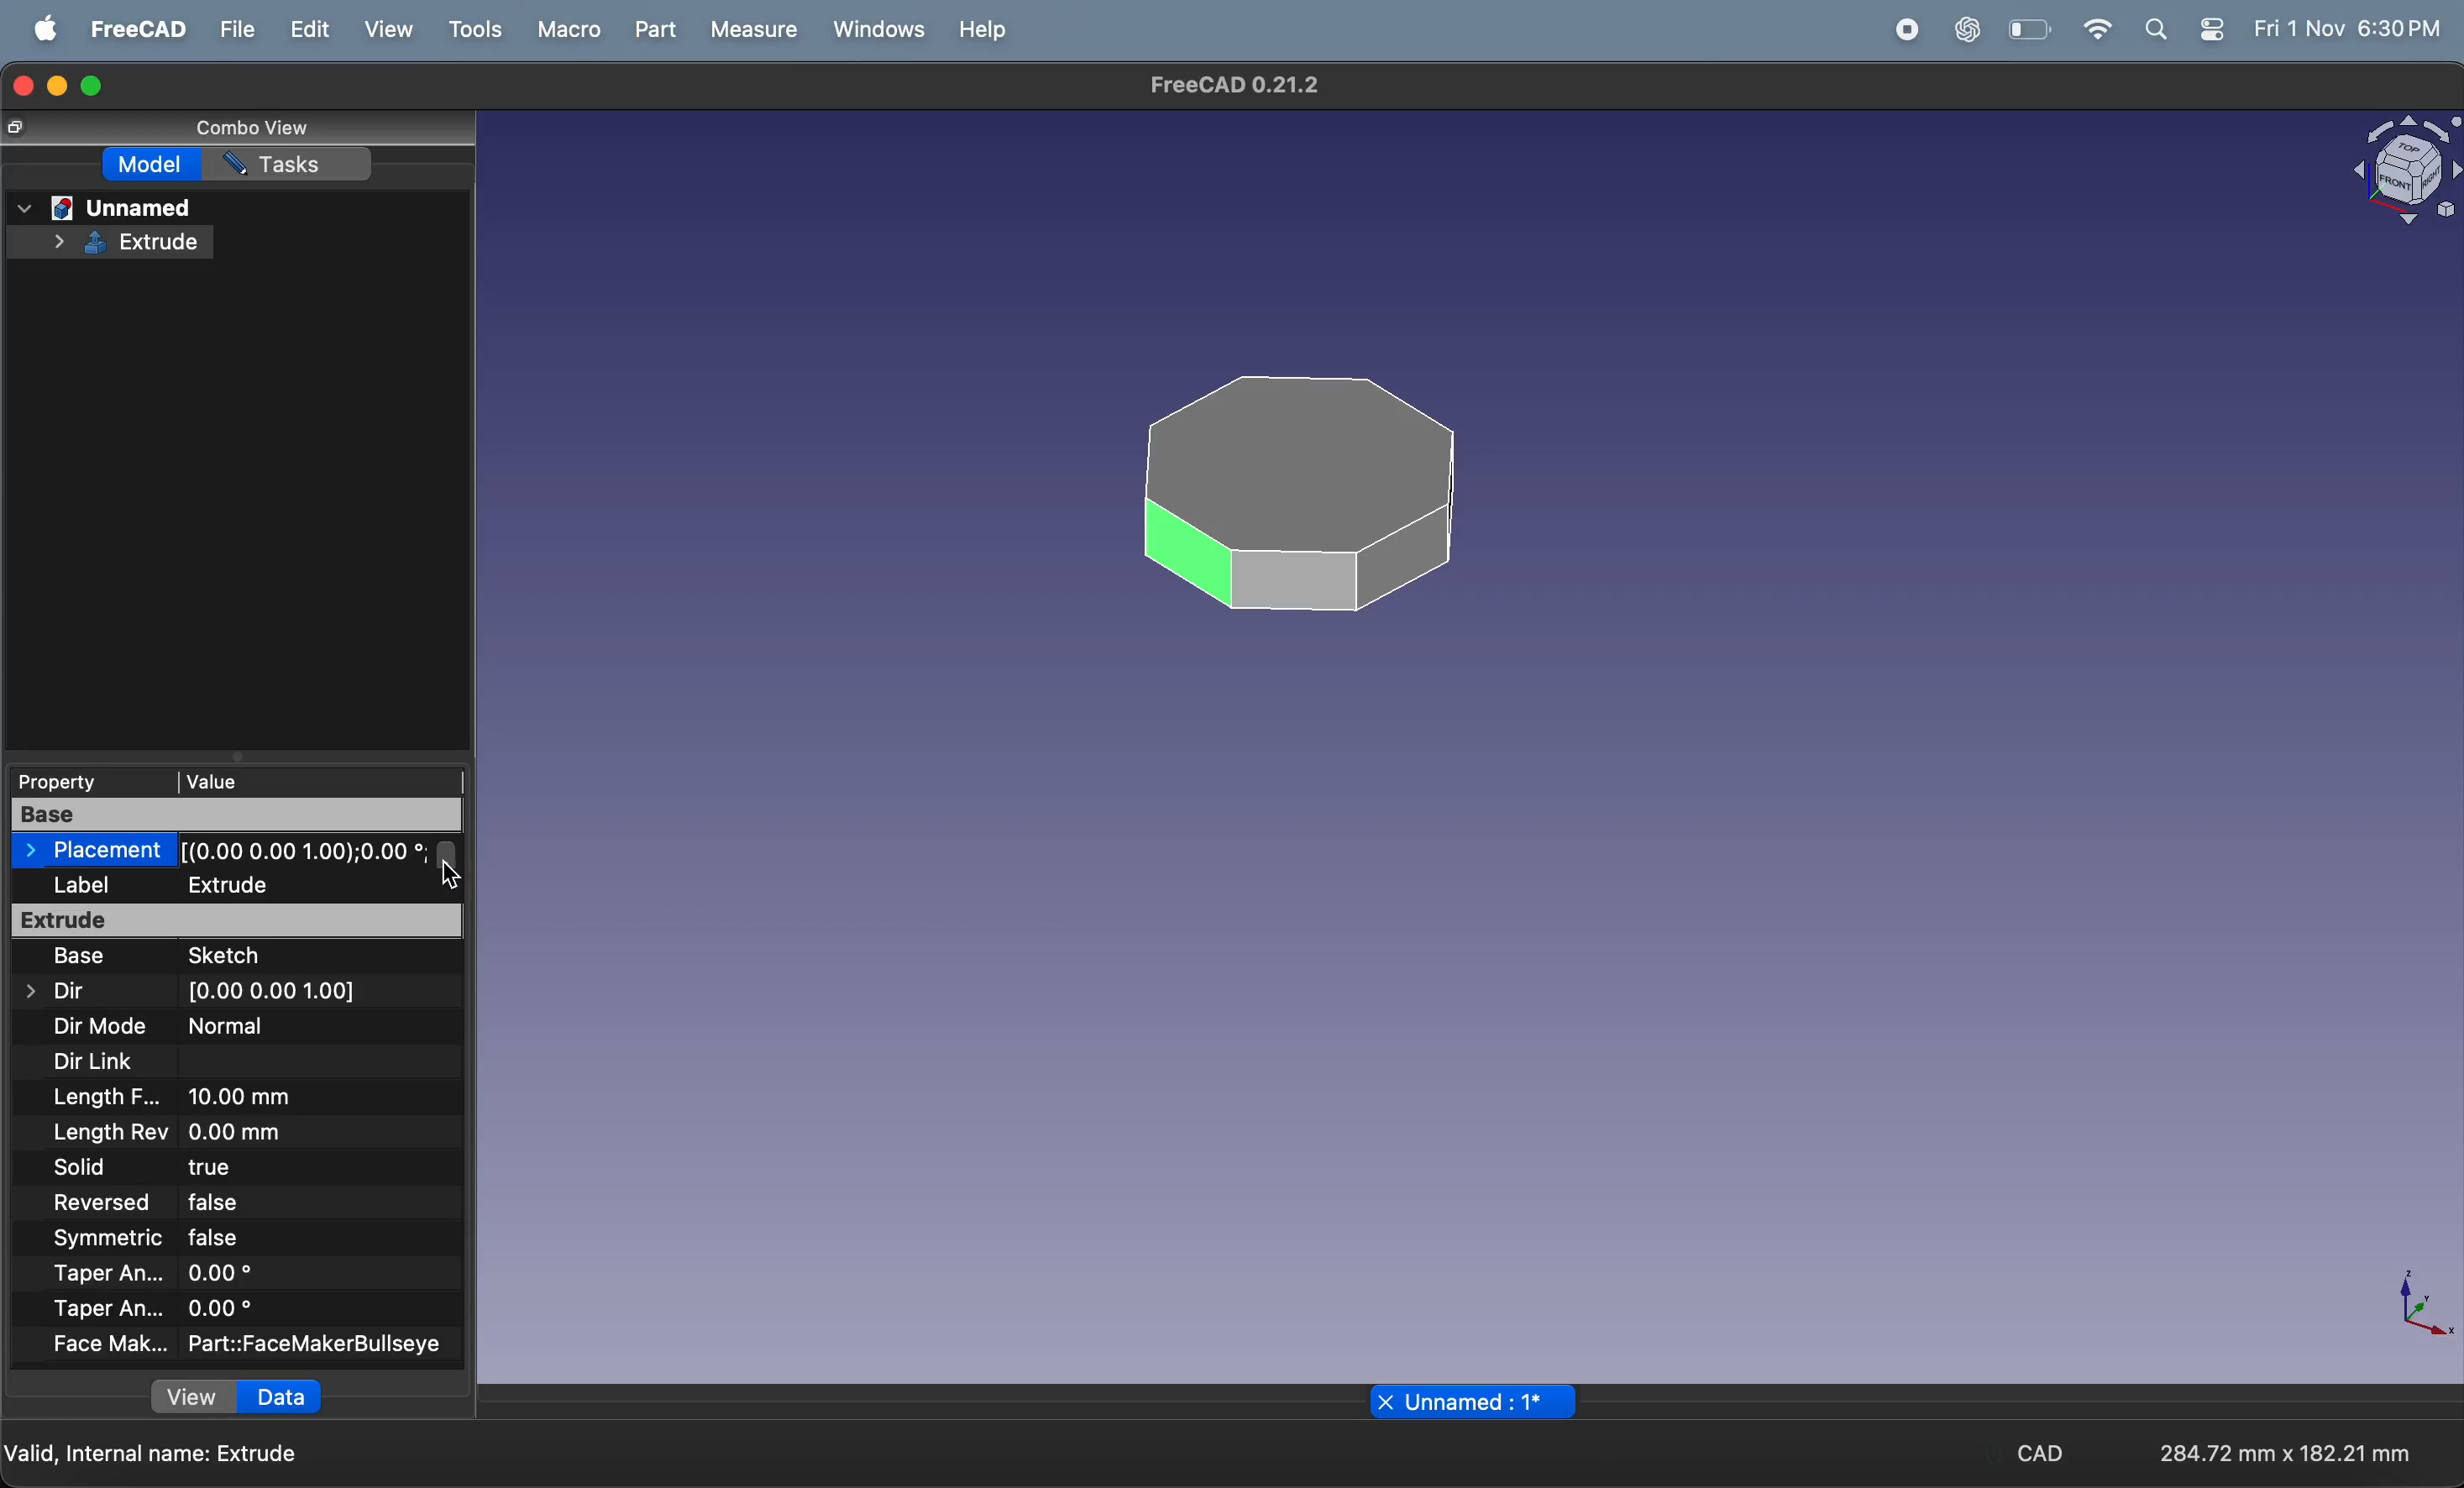 This screenshot has width=2464, height=1488. What do you see at coordinates (2218, 28) in the screenshot?
I see `apple widgets` at bounding box center [2218, 28].